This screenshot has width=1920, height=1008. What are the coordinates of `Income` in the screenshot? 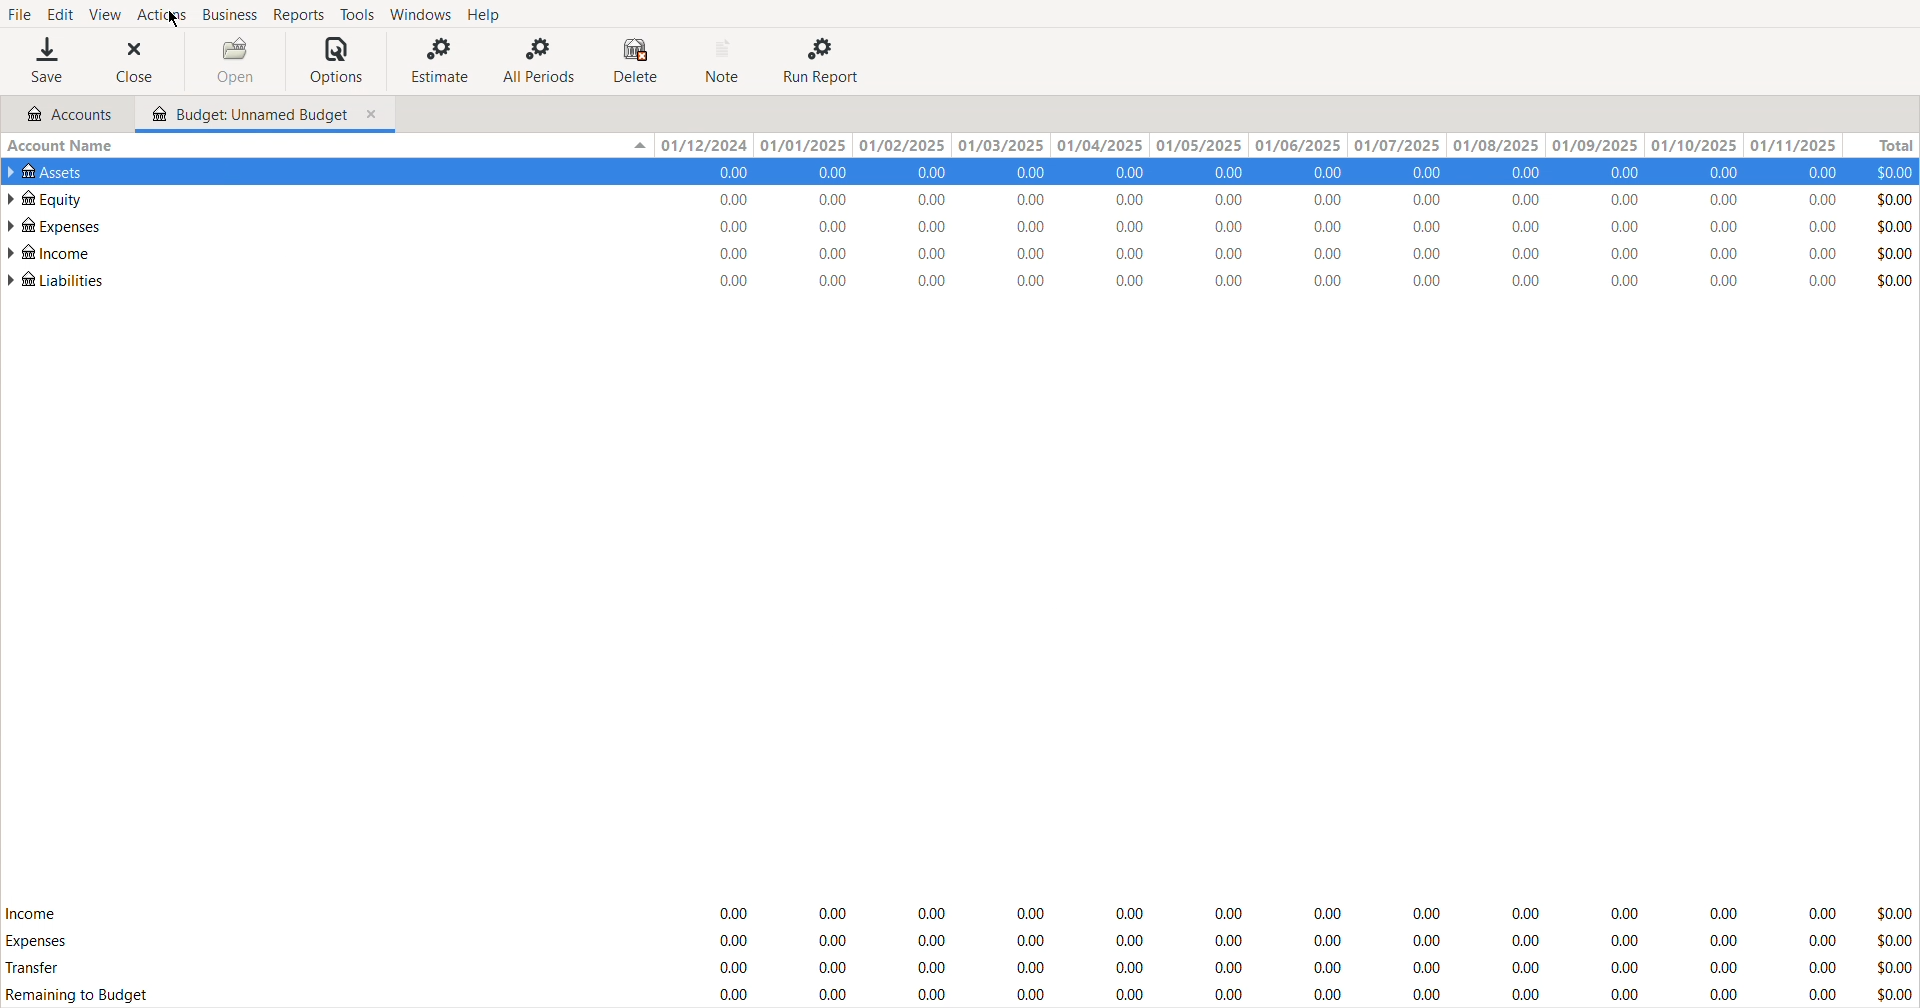 It's located at (49, 251).